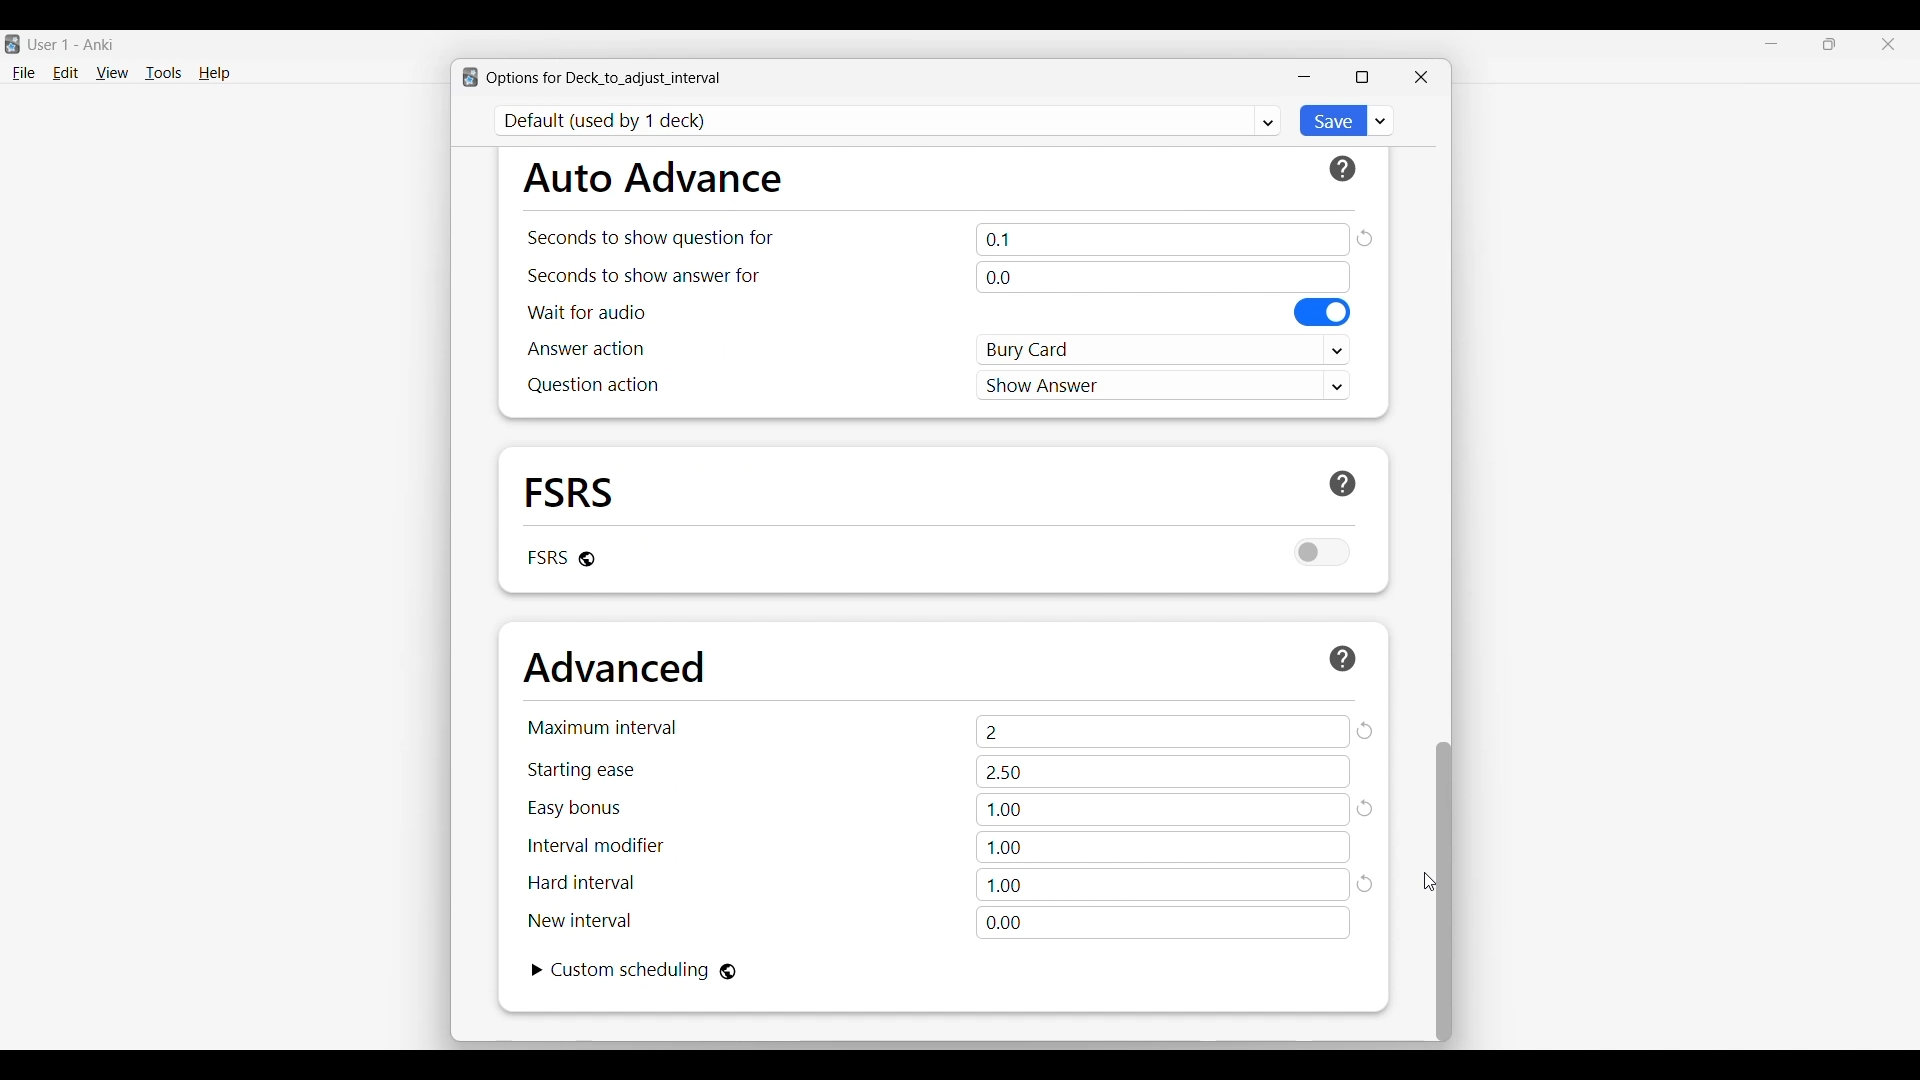  Describe the element at coordinates (631, 970) in the screenshot. I see `Indicates custom scheduling` at that location.